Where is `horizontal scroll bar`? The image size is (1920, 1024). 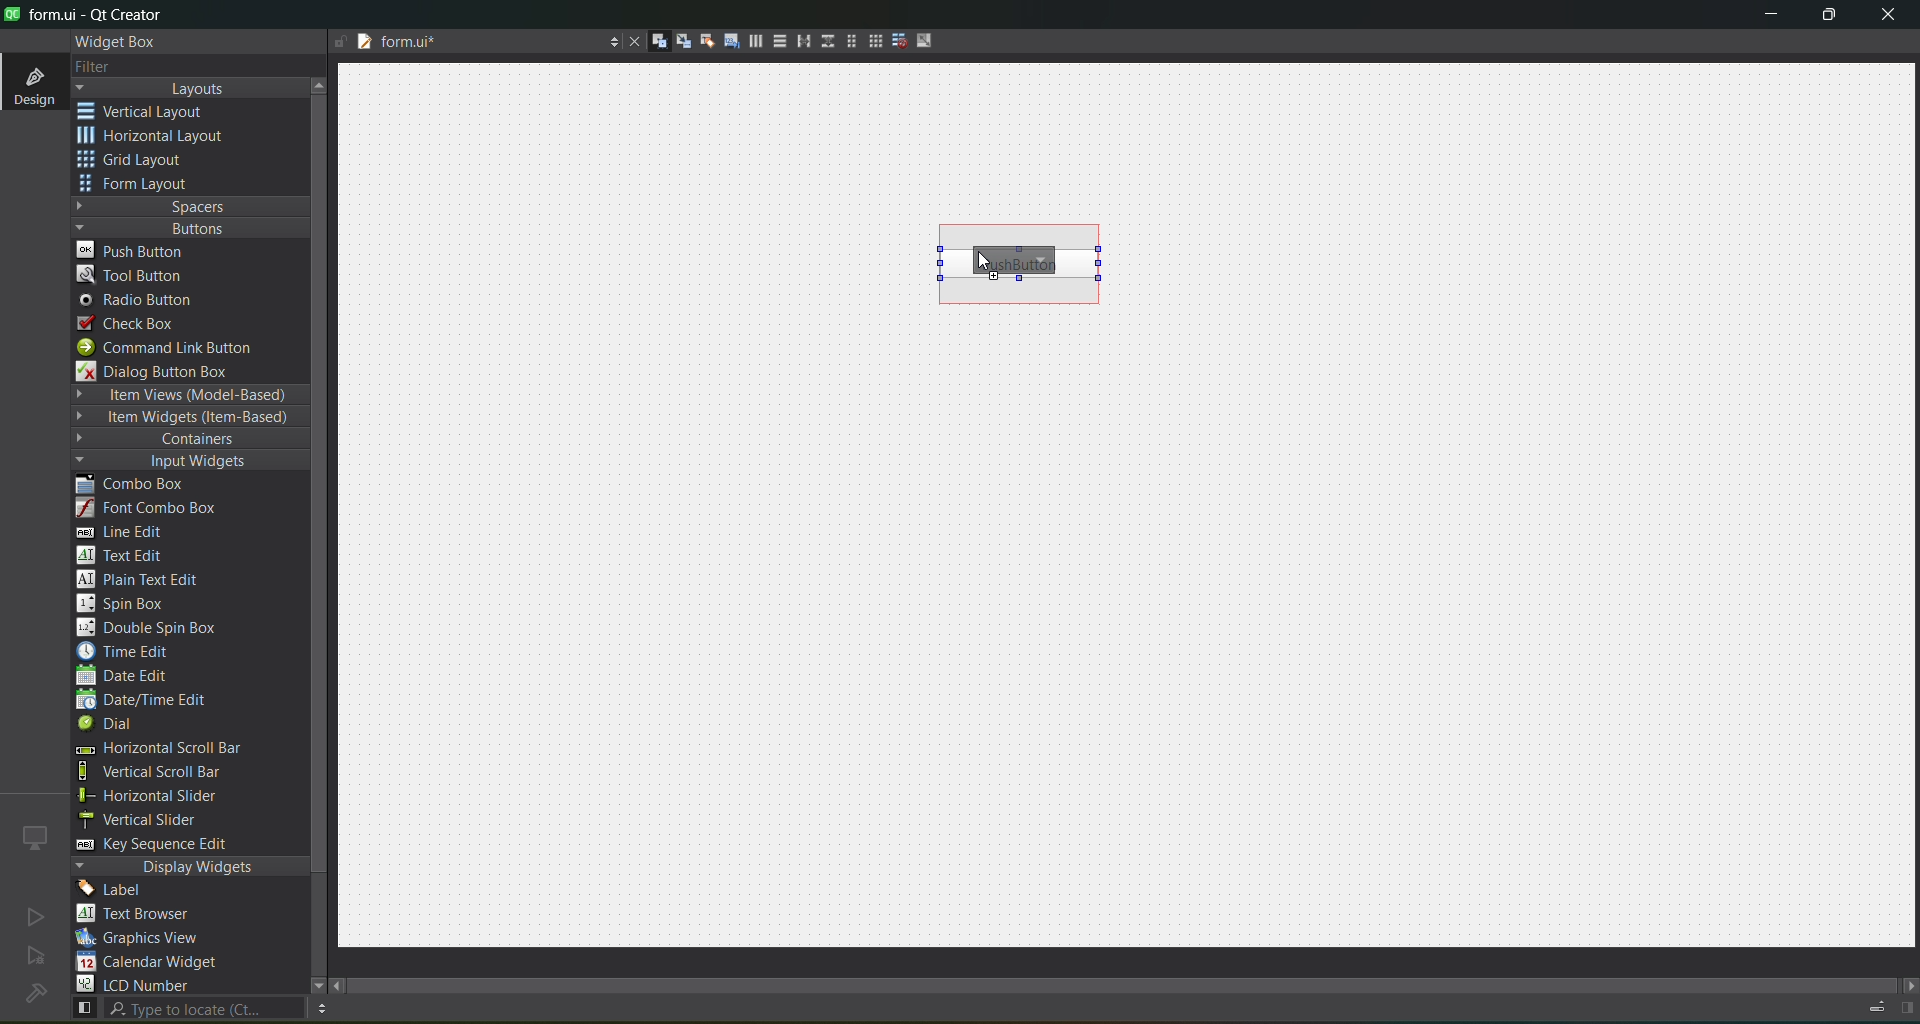
horizontal scroll bar is located at coordinates (157, 750).